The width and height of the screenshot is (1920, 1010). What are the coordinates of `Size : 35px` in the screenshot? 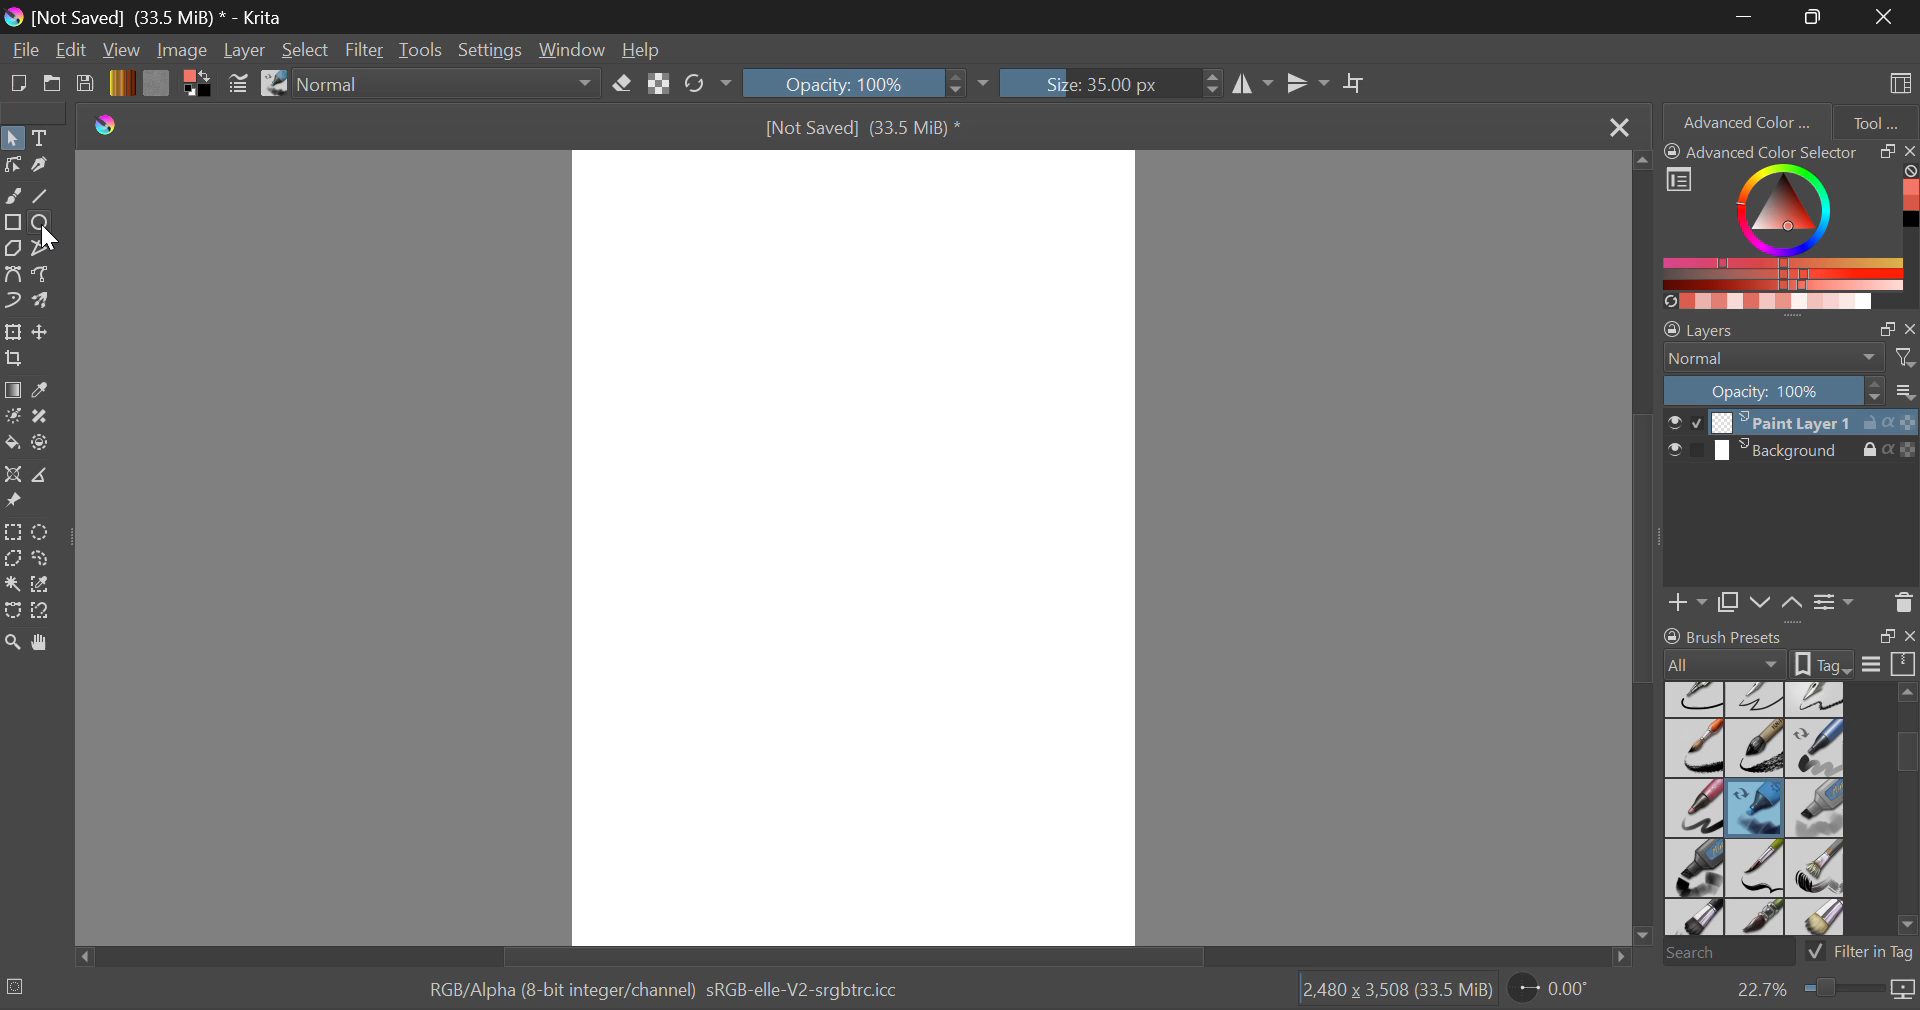 It's located at (1110, 83).